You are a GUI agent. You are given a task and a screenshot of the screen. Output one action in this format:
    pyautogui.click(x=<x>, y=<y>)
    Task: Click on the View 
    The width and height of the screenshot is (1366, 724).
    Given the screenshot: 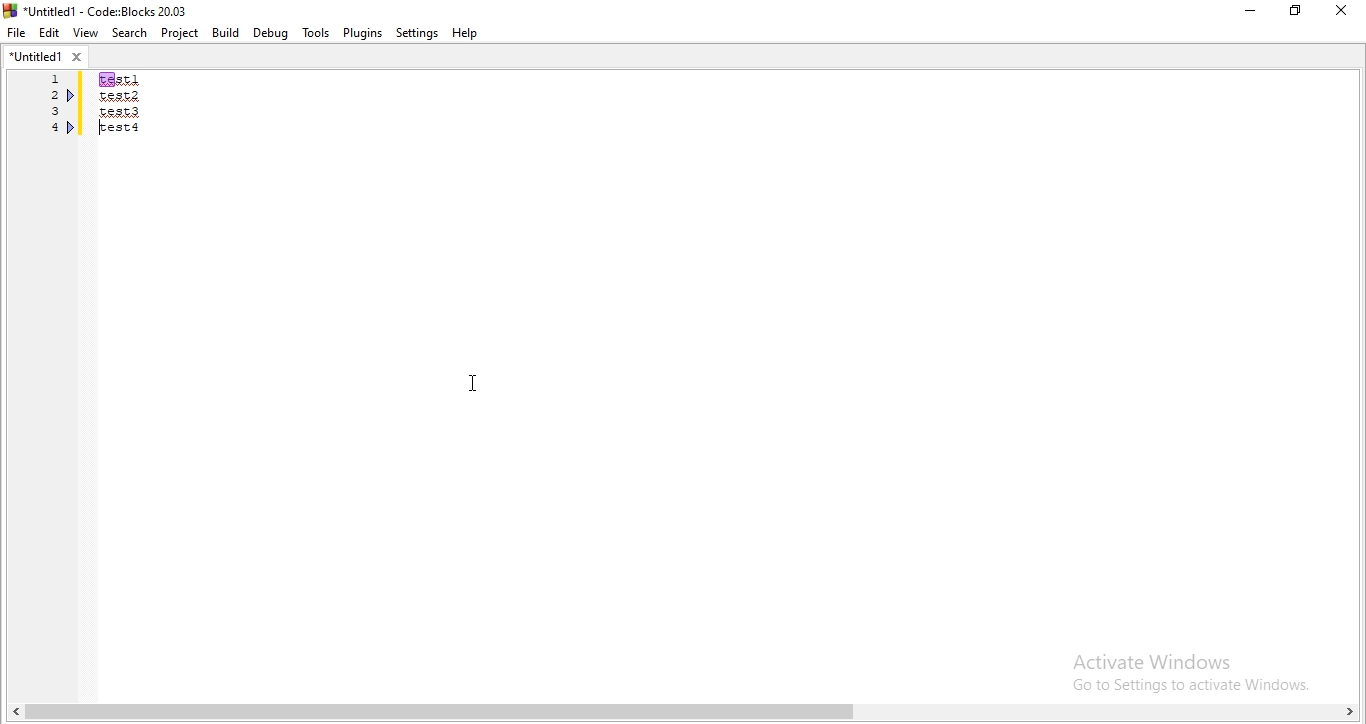 What is the action you would take?
    pyautogui.click(x=85, y=33)
    